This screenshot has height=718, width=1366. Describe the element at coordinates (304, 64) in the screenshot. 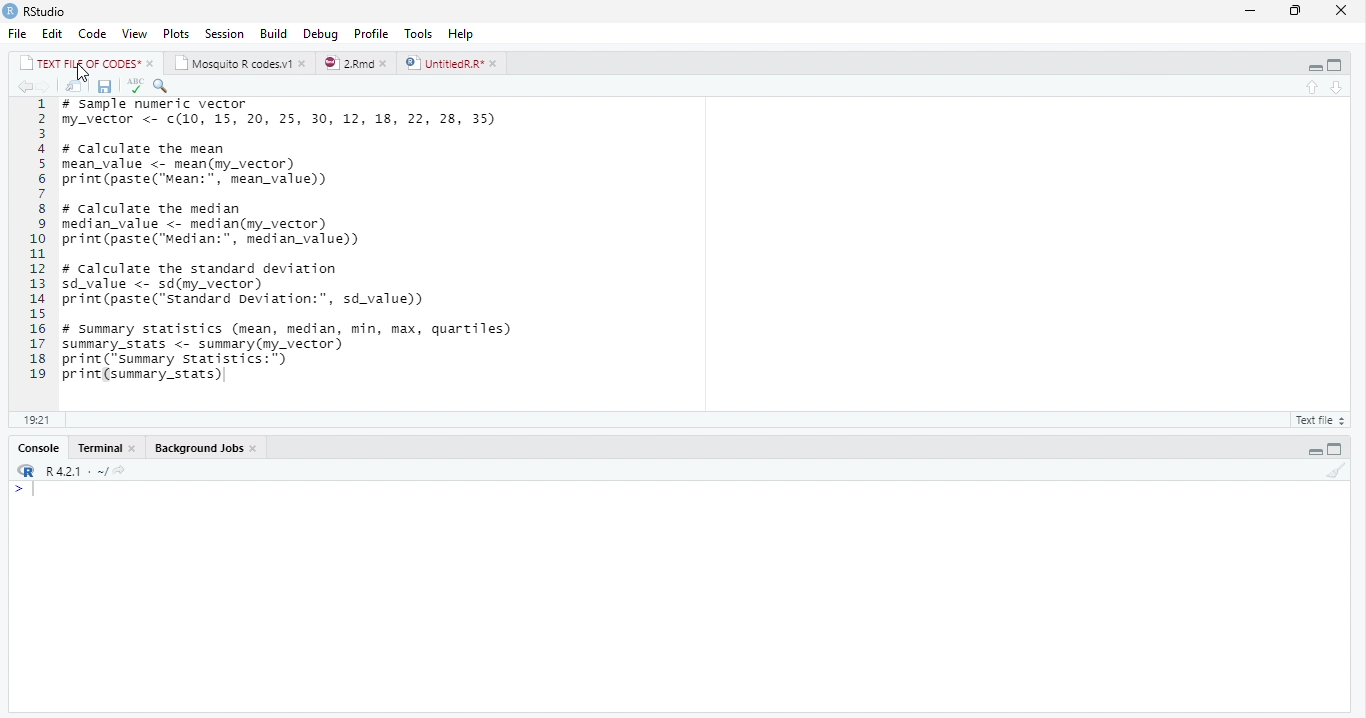

I see `close` at that location.